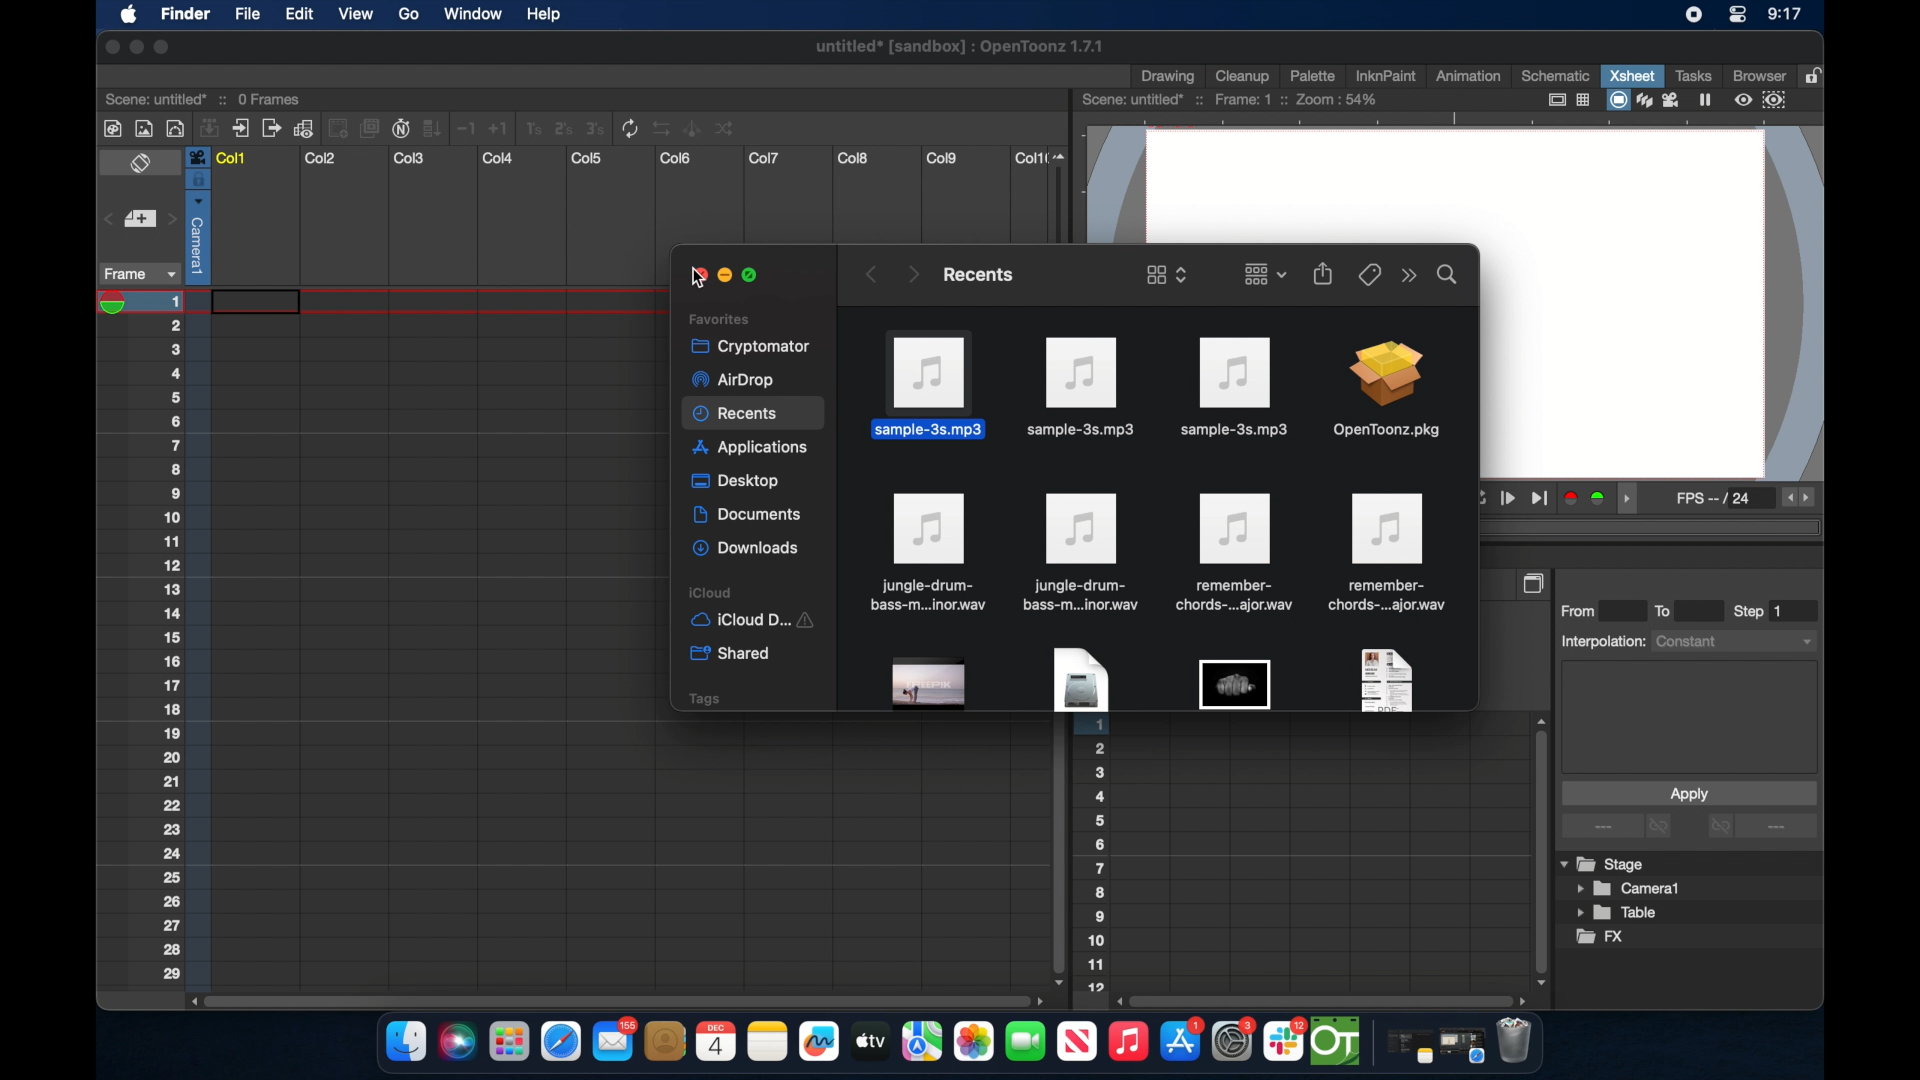 The width and height of the screenshot is (1920, 1080). Describe the element at coordinates (1064, 194) in the screenshot. I see `slider` at that location.